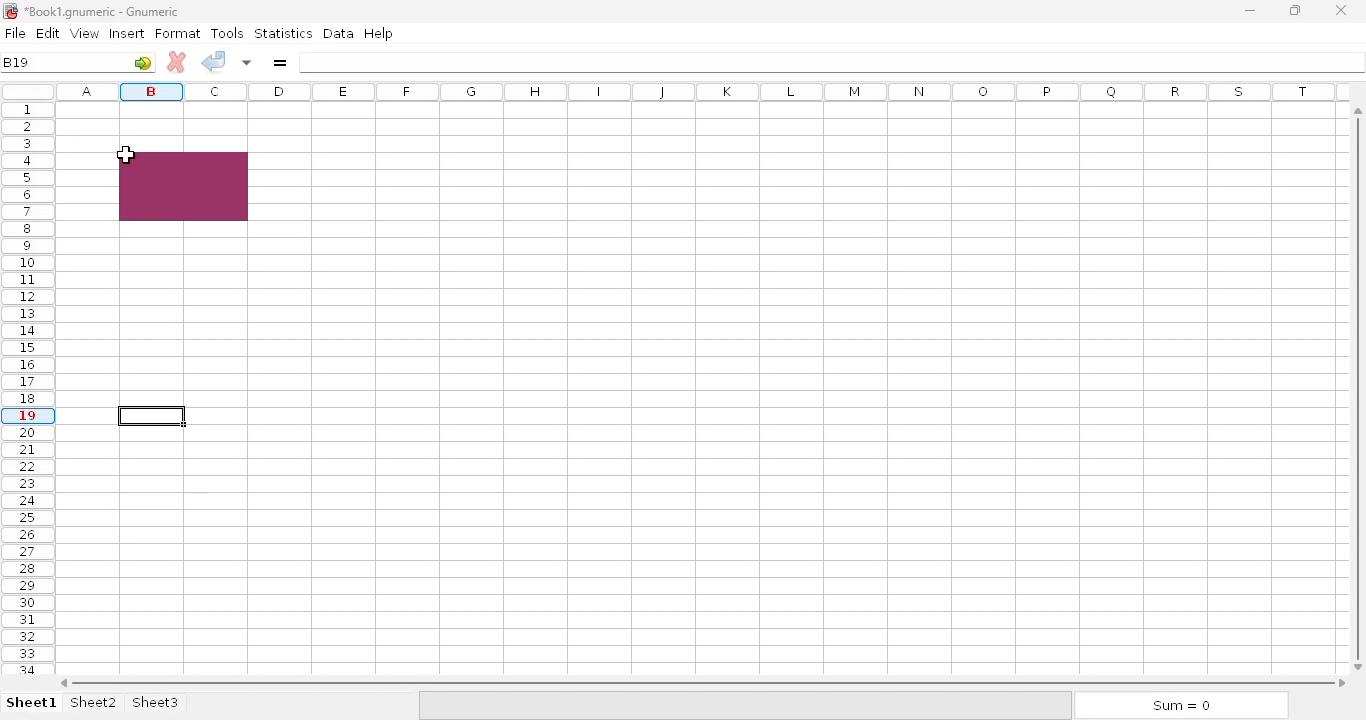  Describe the element at coordinates (178, 33) in the screenshot. I see `format` at that location.